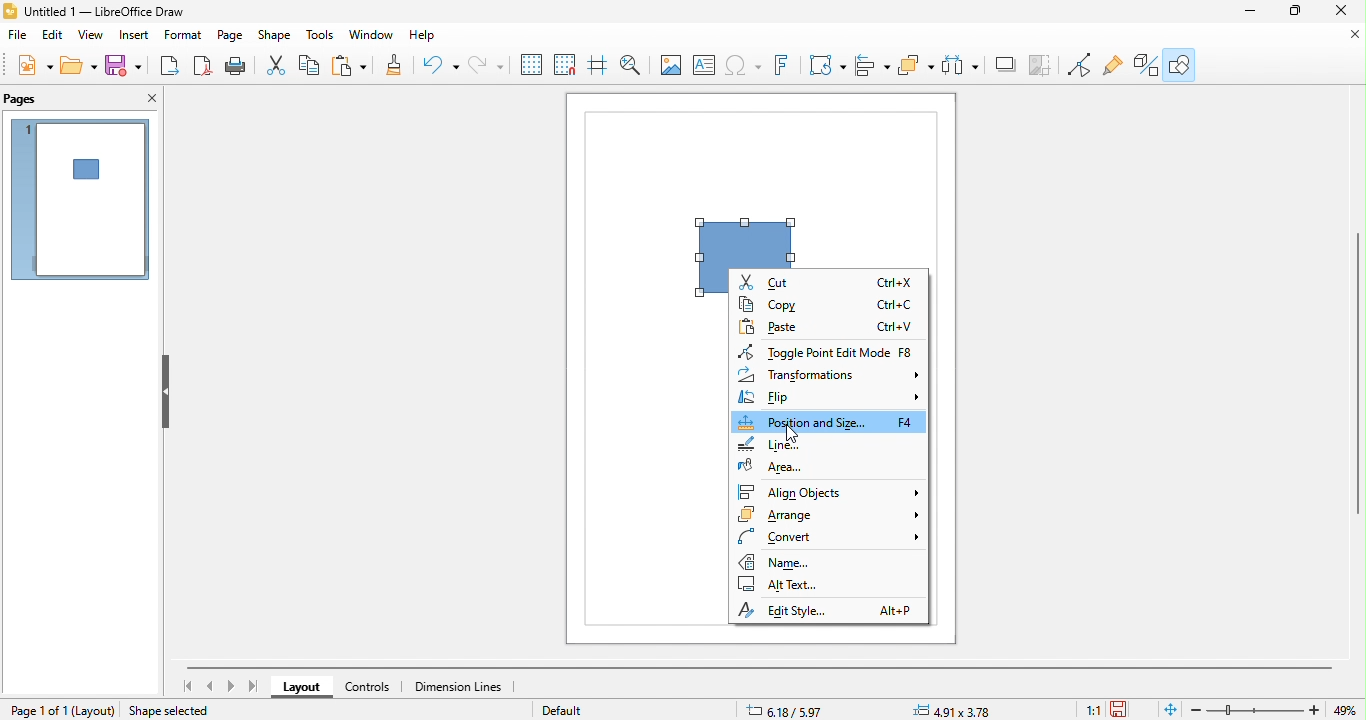 This screenshot has height=720, width=1366. Describe the element at coordinates (1089, 710) in the screenshot. I see `1:1` at that location.